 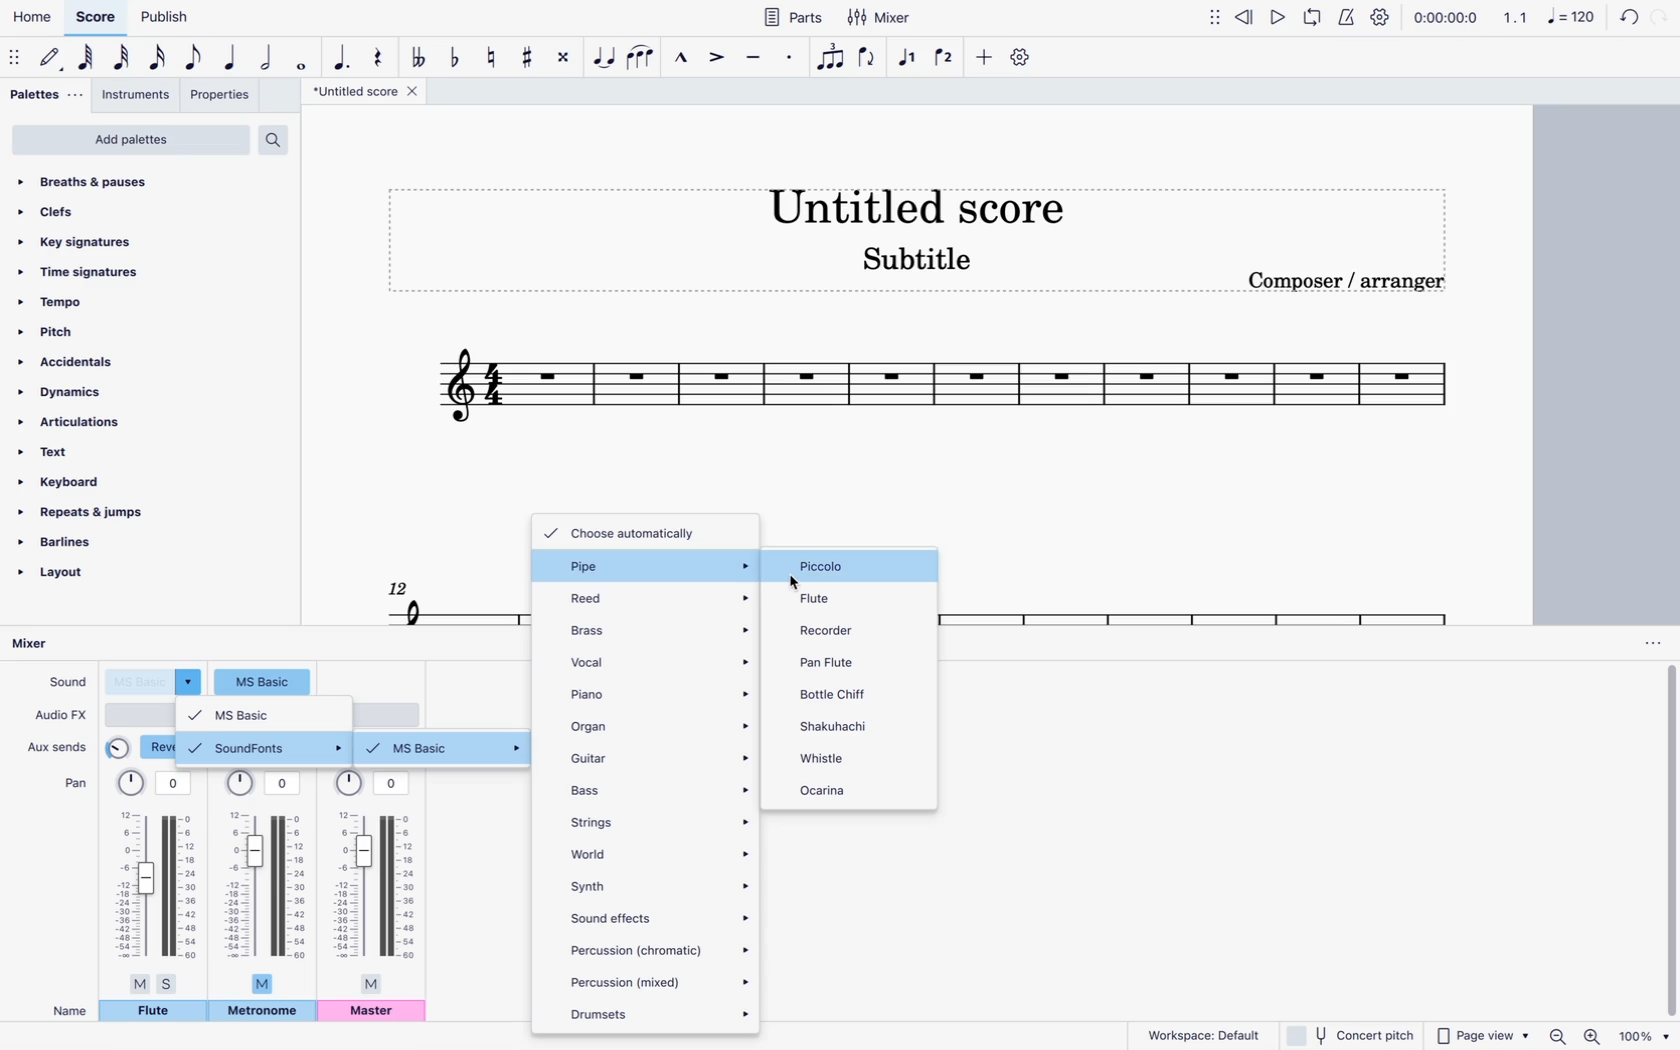 What do you see at coordinates (52, 58) in the screenshot?
I see `default` at bounding box center [52, 58].